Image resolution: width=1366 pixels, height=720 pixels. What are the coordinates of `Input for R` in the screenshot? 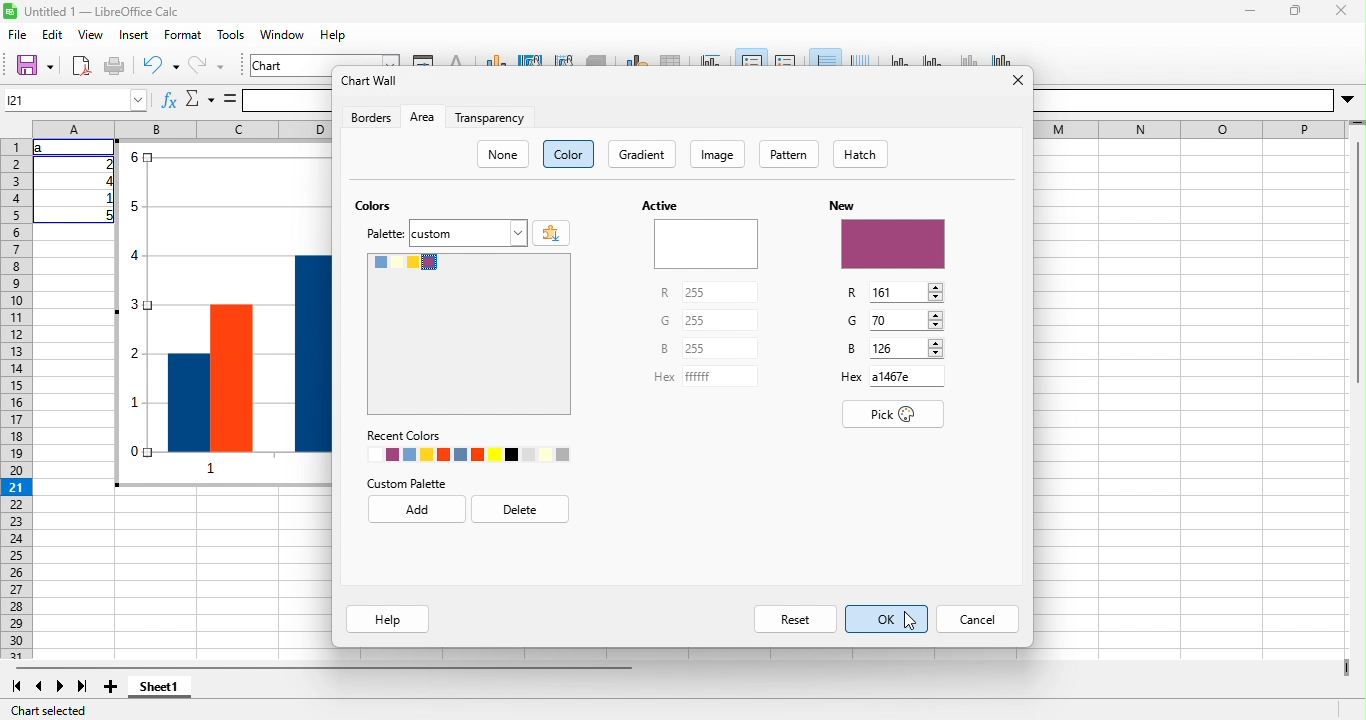 It's located at (720, 292).